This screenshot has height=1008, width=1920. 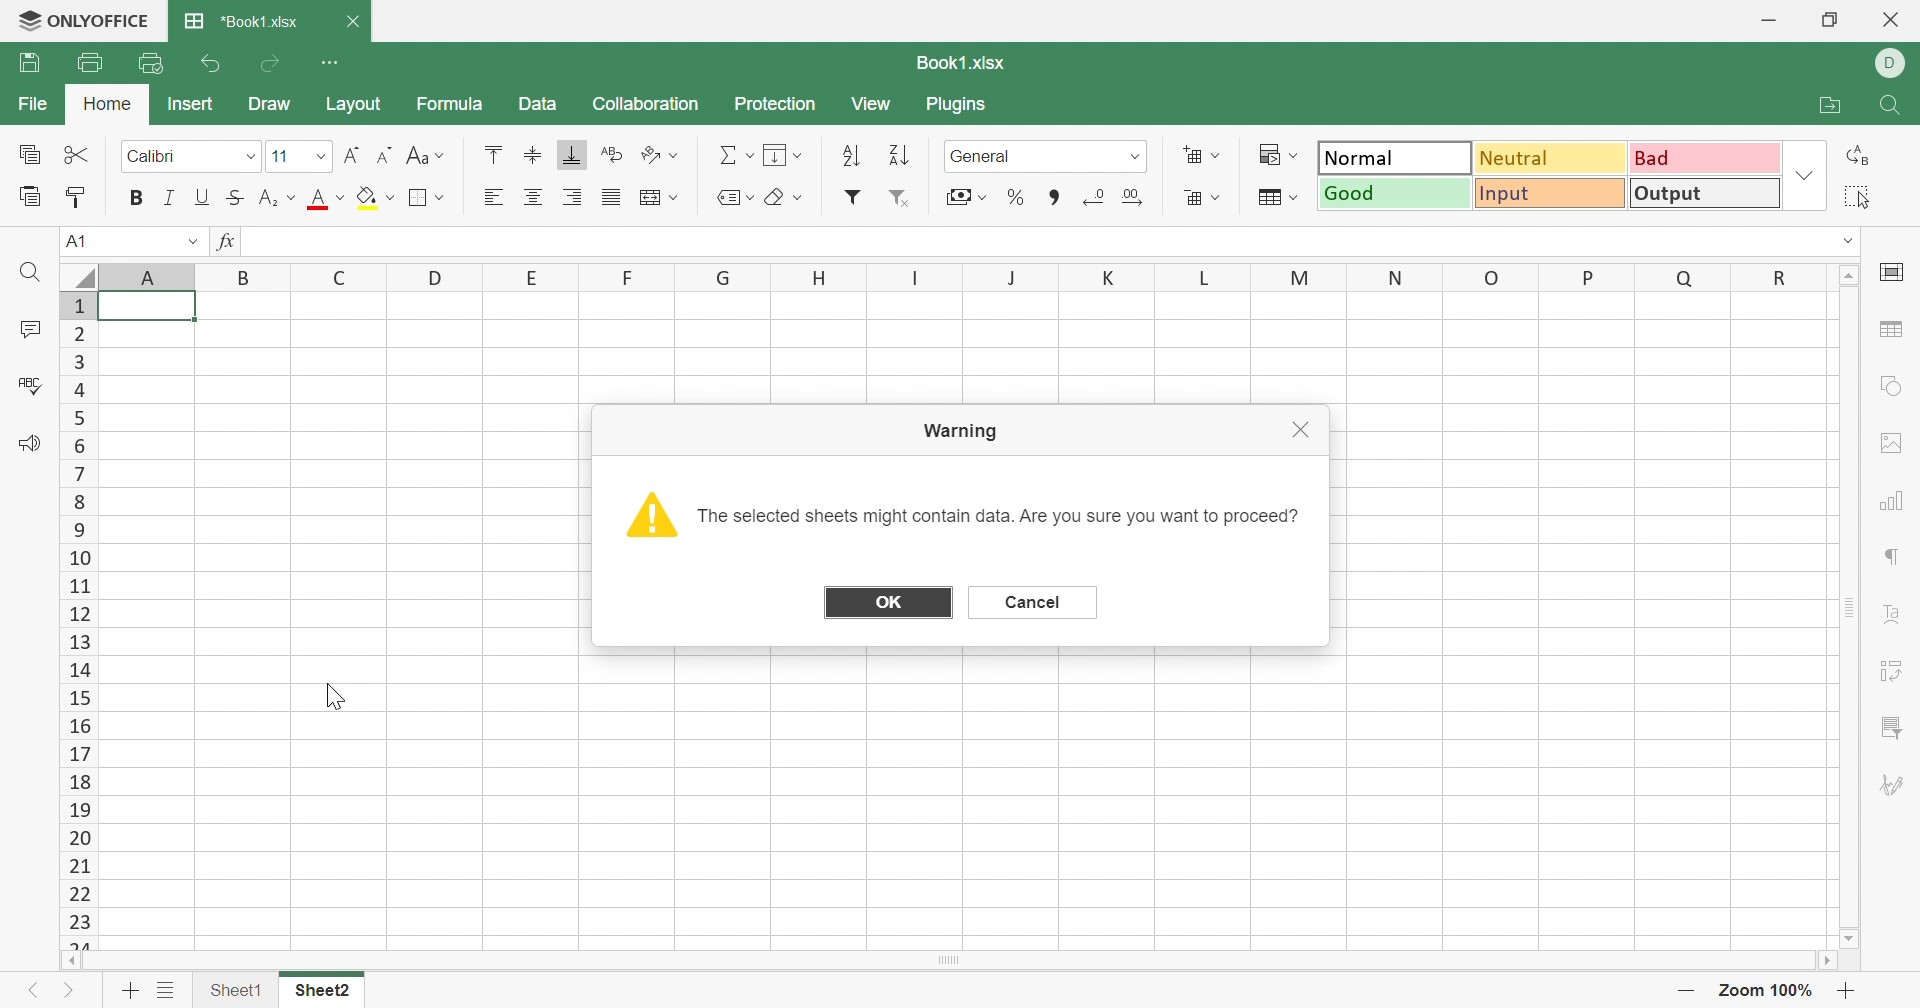 I want to click on Redo, so click(x=273, y=65).